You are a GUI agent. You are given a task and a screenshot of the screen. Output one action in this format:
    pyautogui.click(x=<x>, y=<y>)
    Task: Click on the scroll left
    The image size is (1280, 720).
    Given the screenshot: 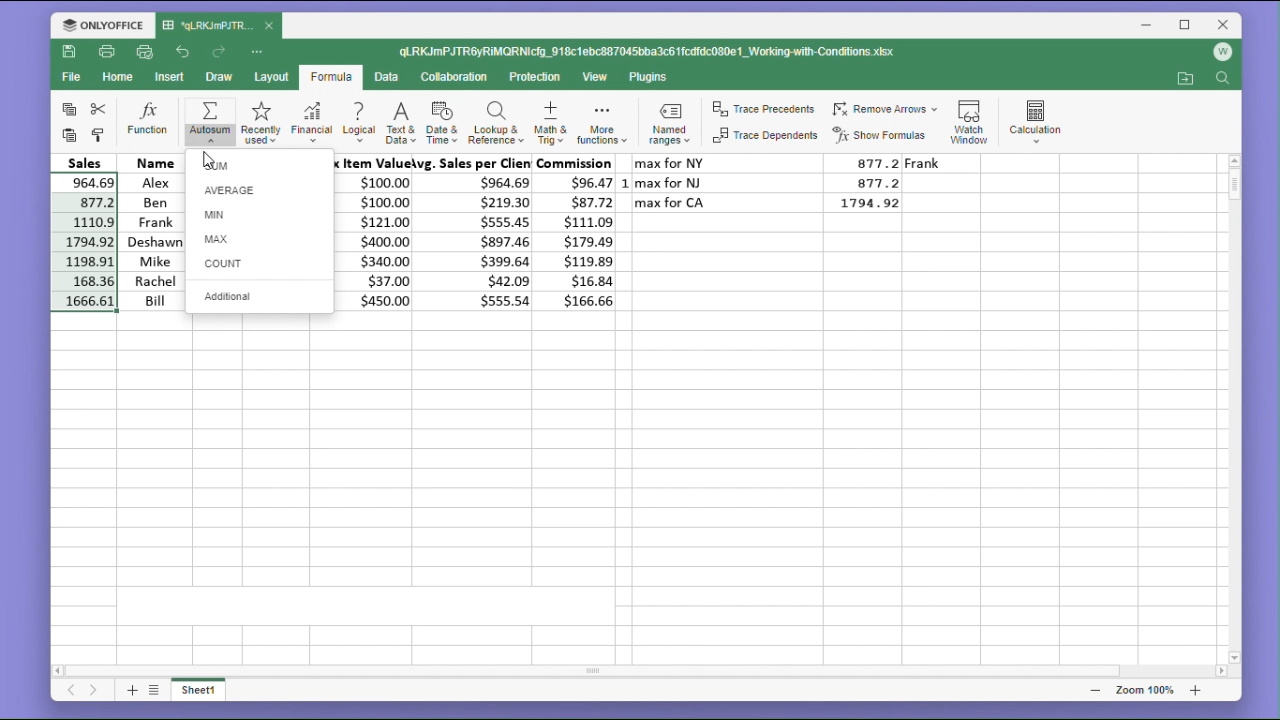 What is the action you would take?
    pyautogui.click(x=59, y=668)
    